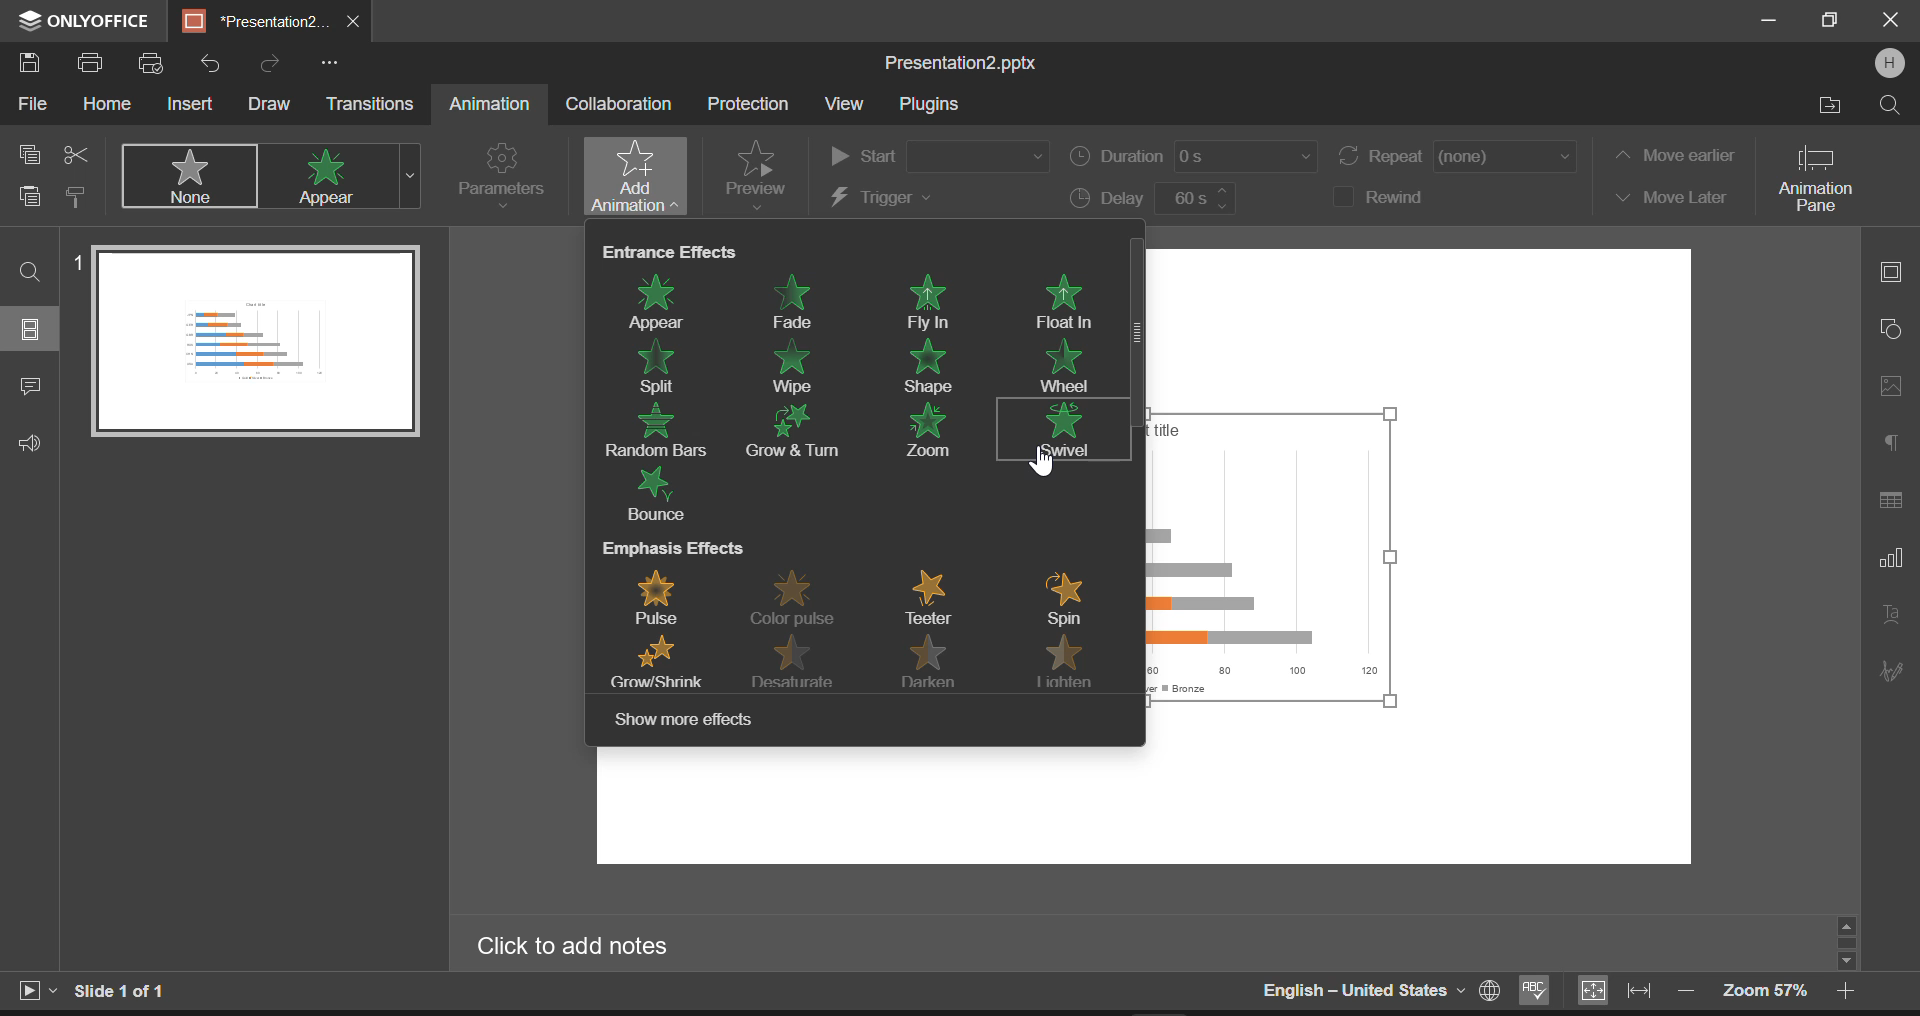  What do you see at coordinates (667, 250) in the screenshot?
I see `Enhance Effects` at bounding box center [667, 250].